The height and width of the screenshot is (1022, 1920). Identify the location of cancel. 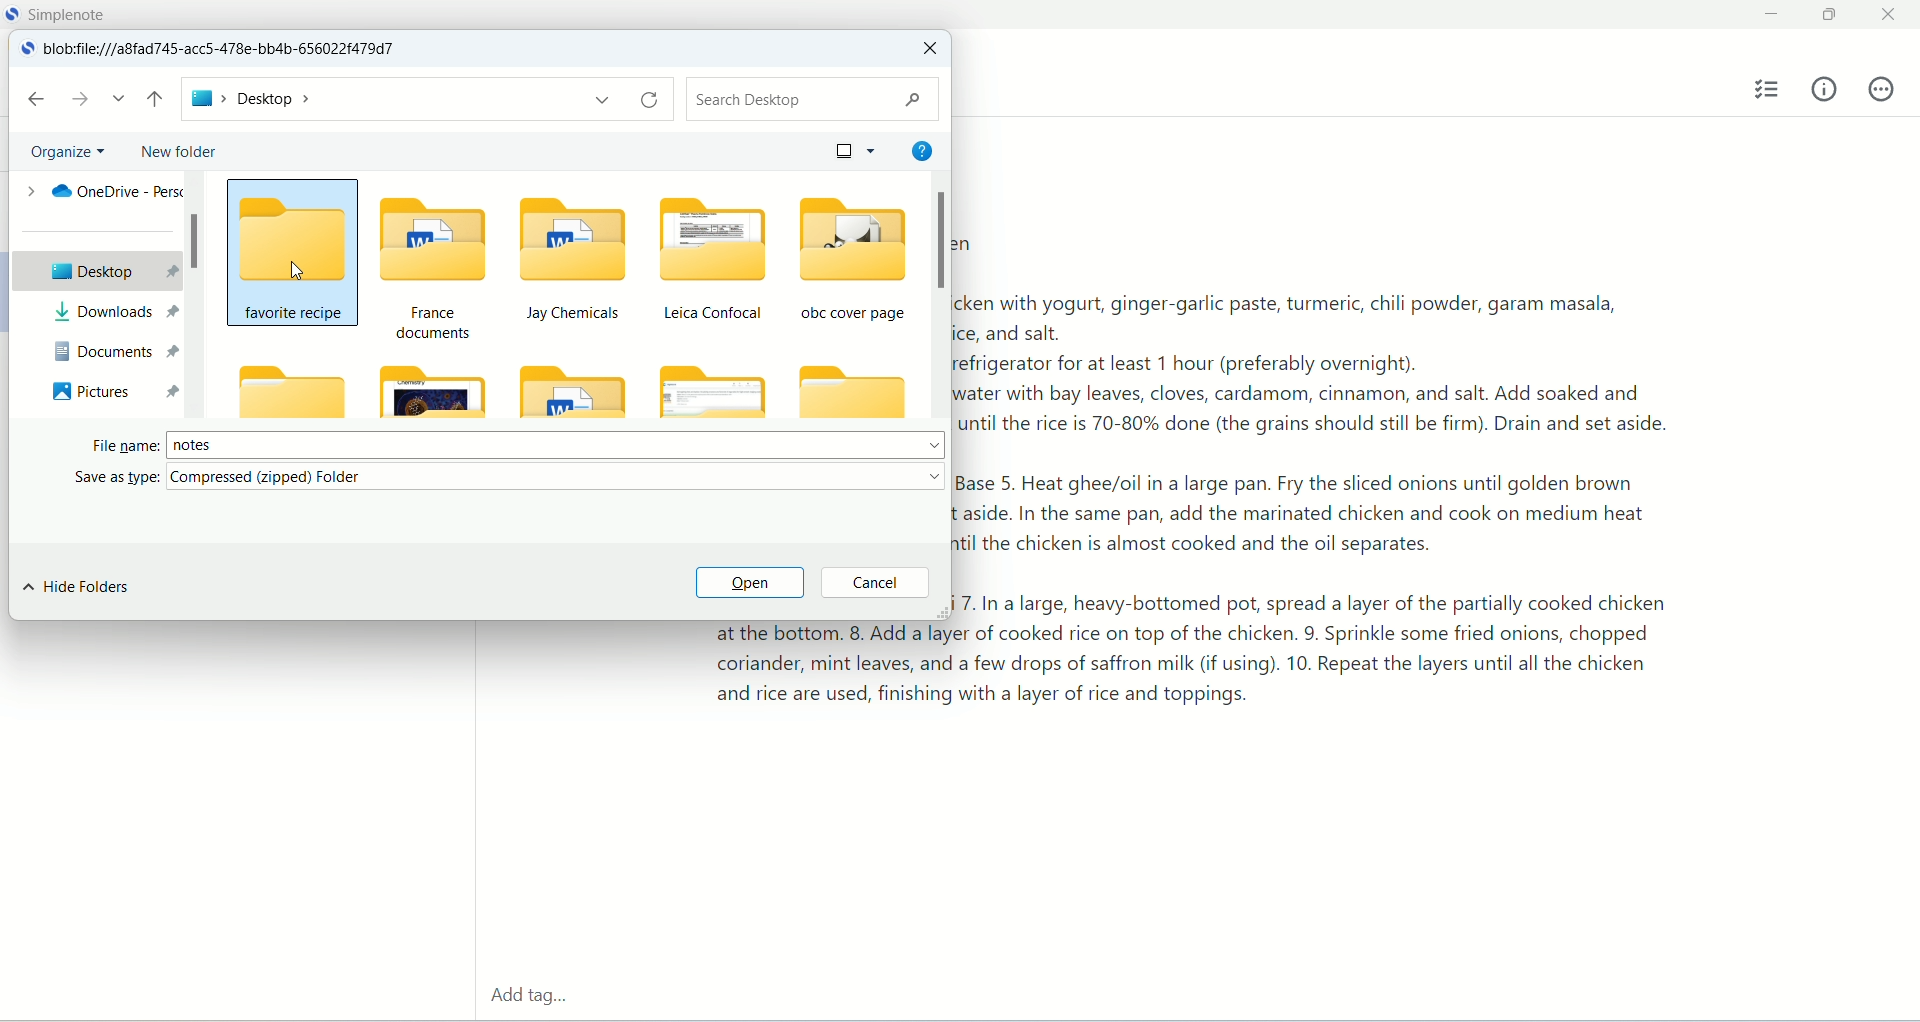
(875, 584).